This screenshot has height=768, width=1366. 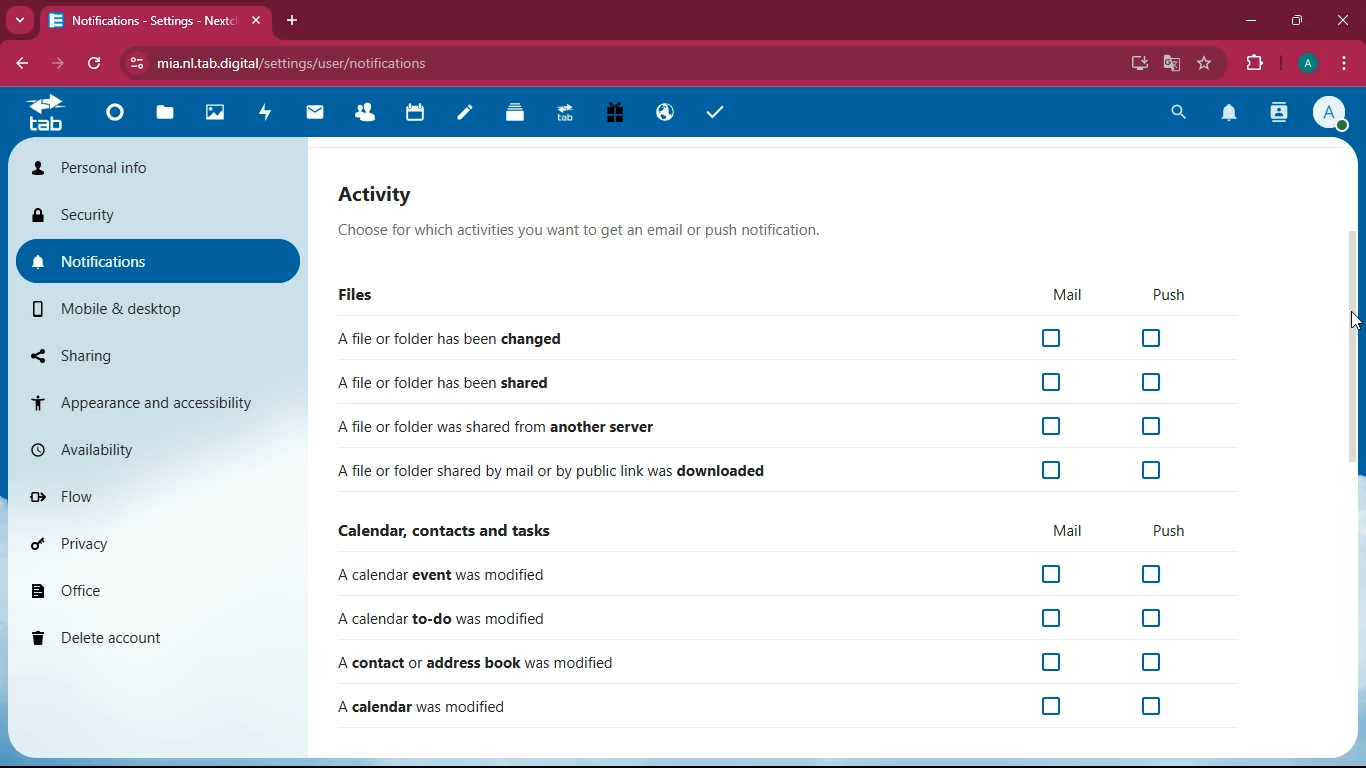 I want to click on mia.nl.tab.digital/settings/user/notifications, so click(x=296, y=65).